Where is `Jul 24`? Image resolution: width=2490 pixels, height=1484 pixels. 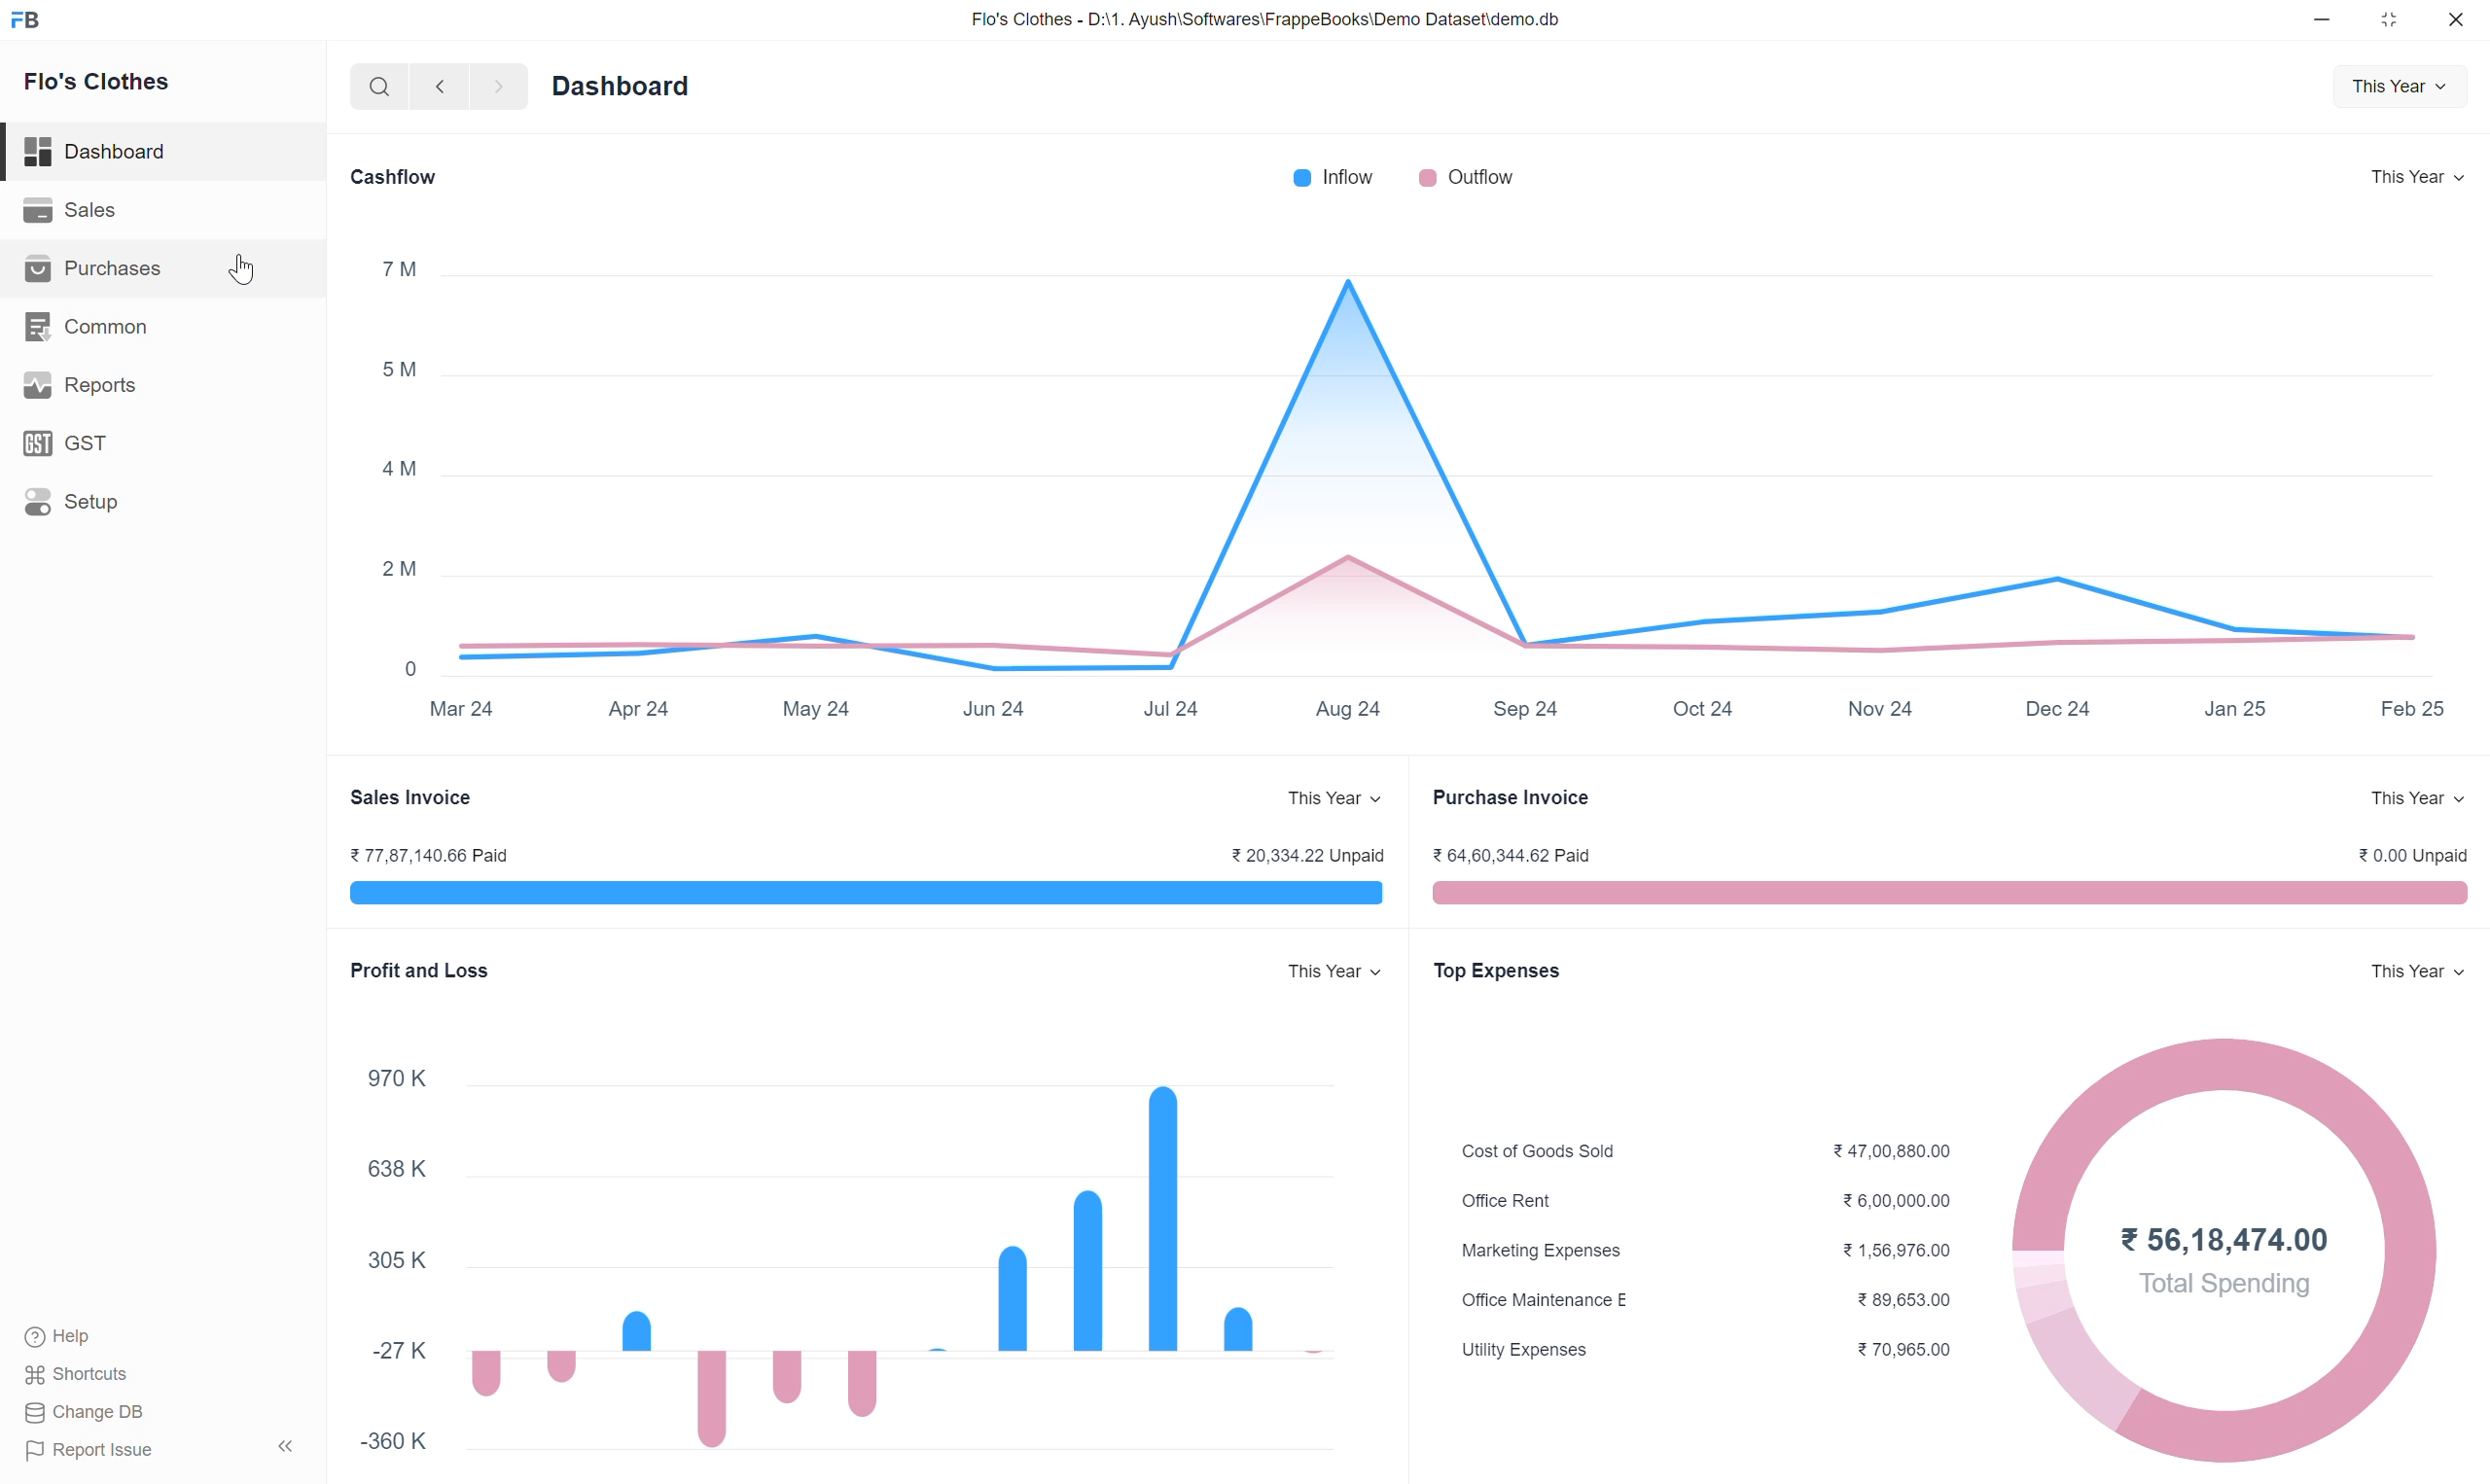
Jul 24 is located at coordinates (1172, 709).